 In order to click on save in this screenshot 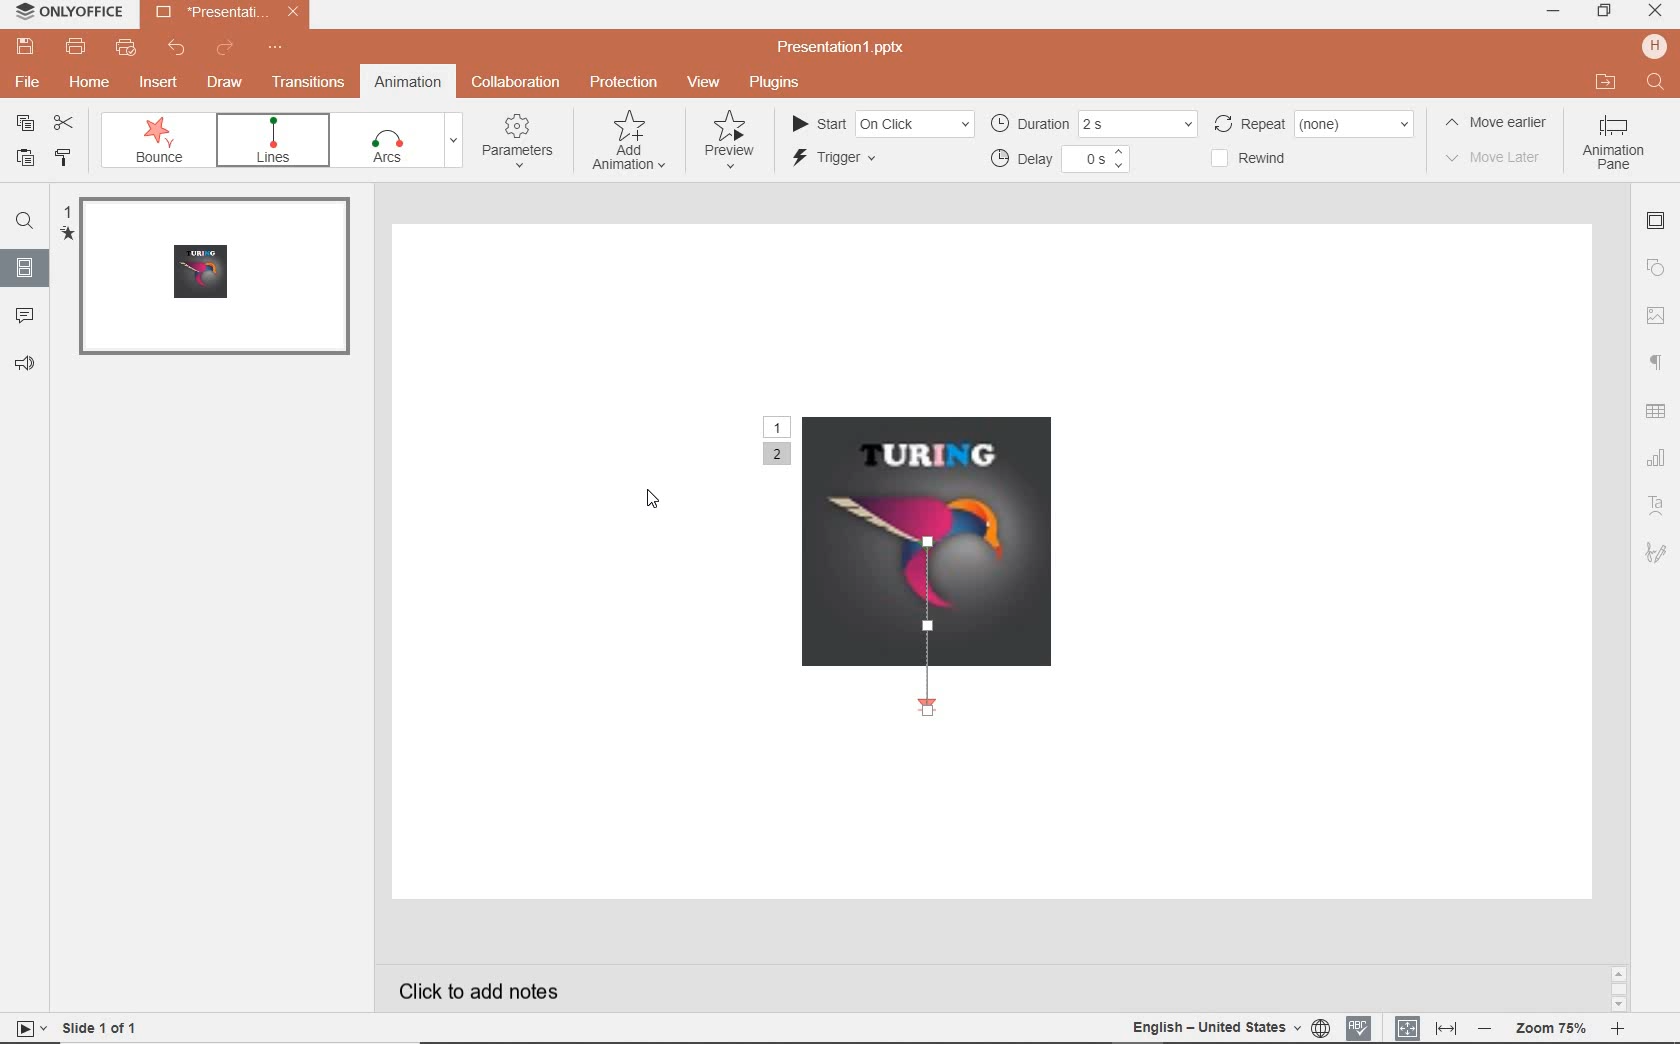, I will do `click(25, 46)`.